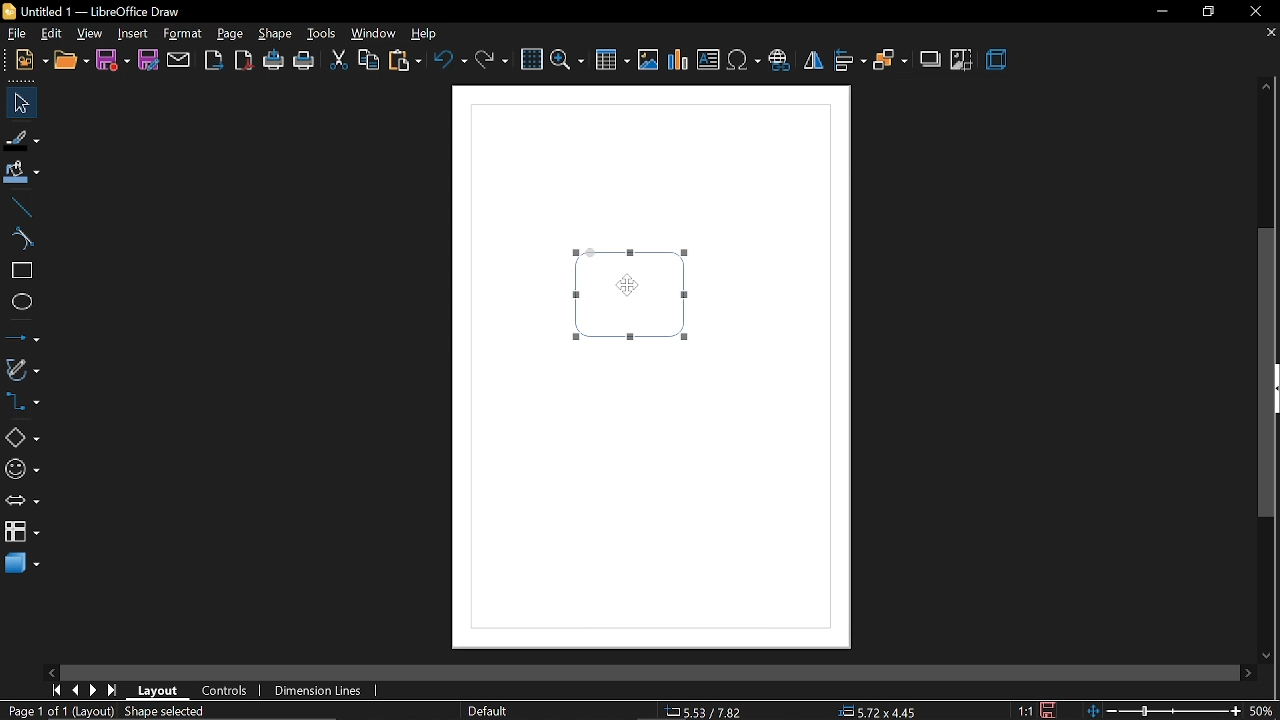  What do you see at coordinates (611, 62) in the screenshot?
I see `insert table` at bounding box center [611, 62].